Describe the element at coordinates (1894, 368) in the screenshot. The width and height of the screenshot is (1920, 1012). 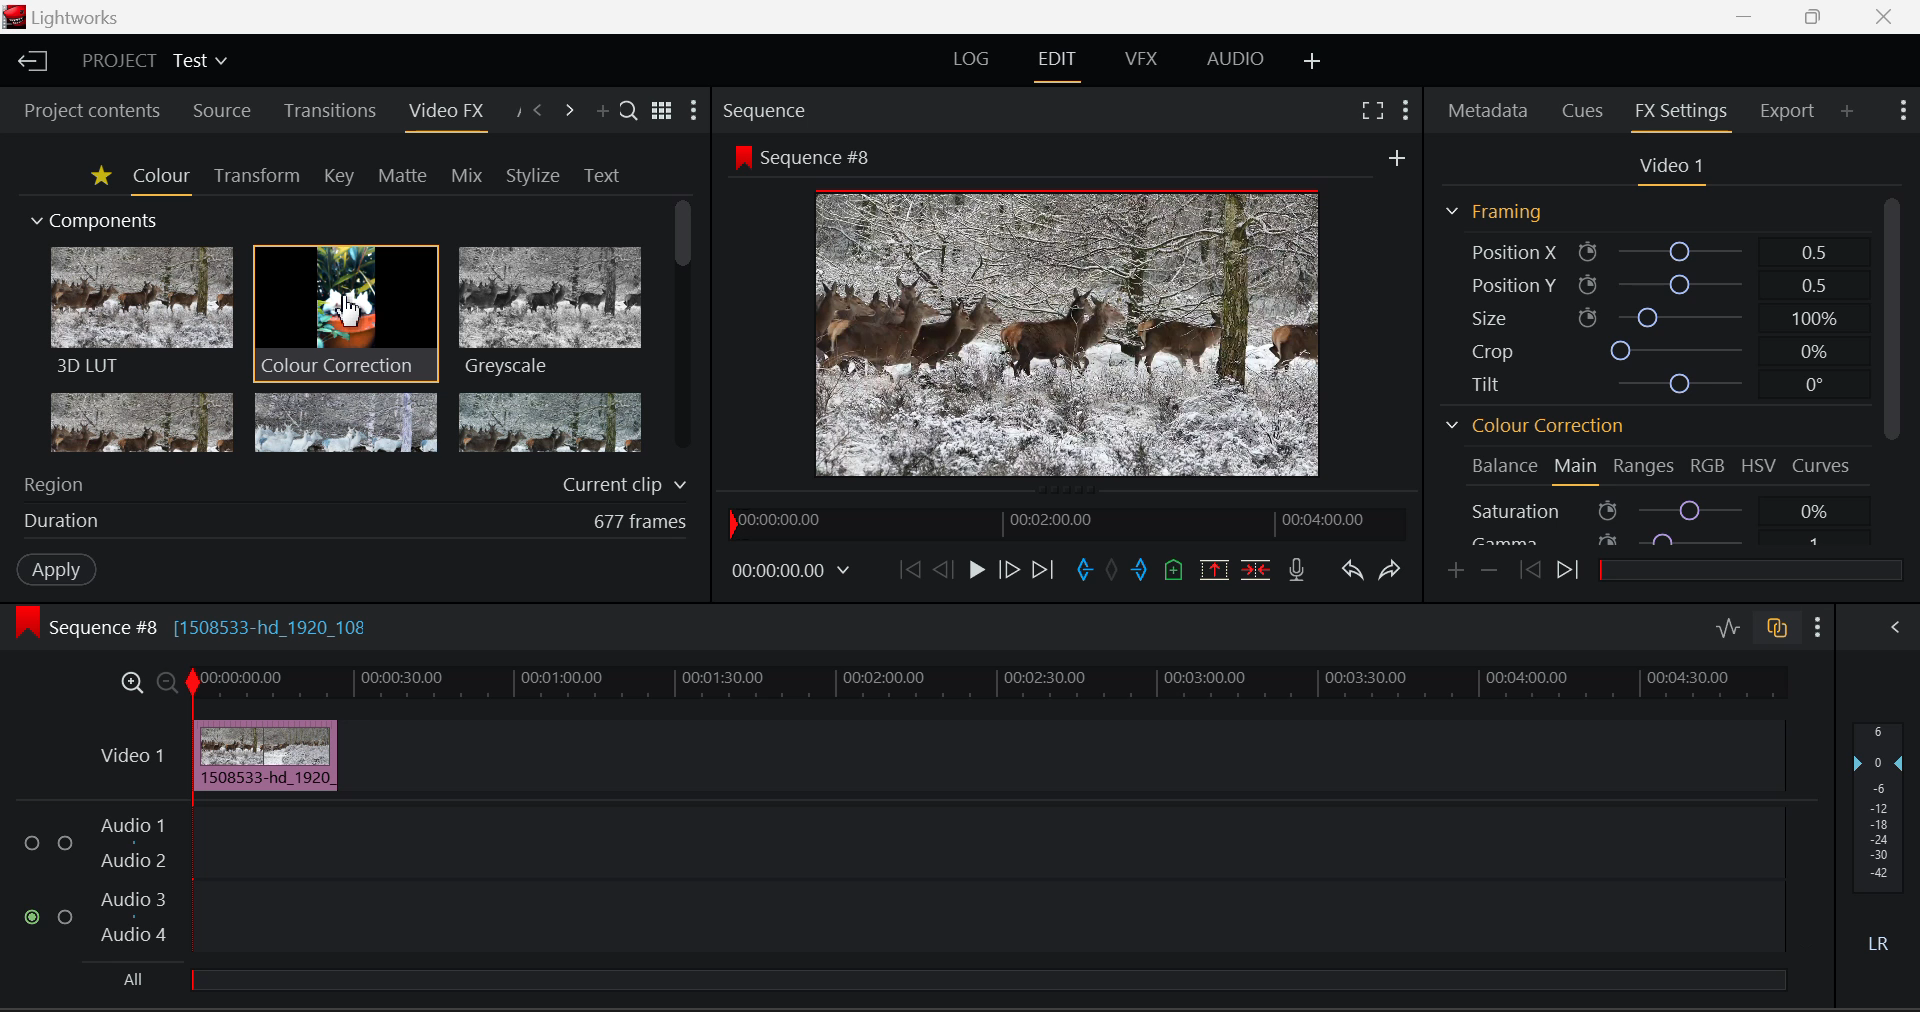
I see `Scroll Bar` at that location.